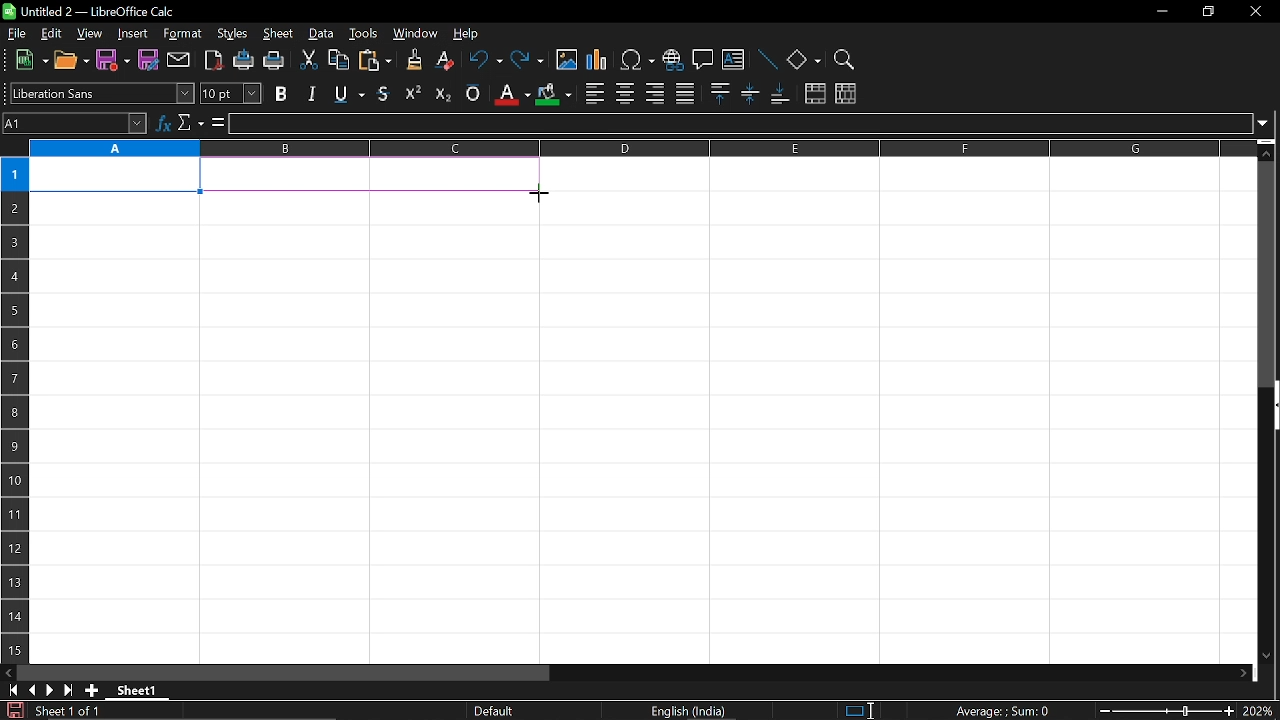 The height and width of the screenshot is (720, 1280). Describe the element at coordinates (1266, 123) in the screenshot. I see `expand formula bar` at that location.